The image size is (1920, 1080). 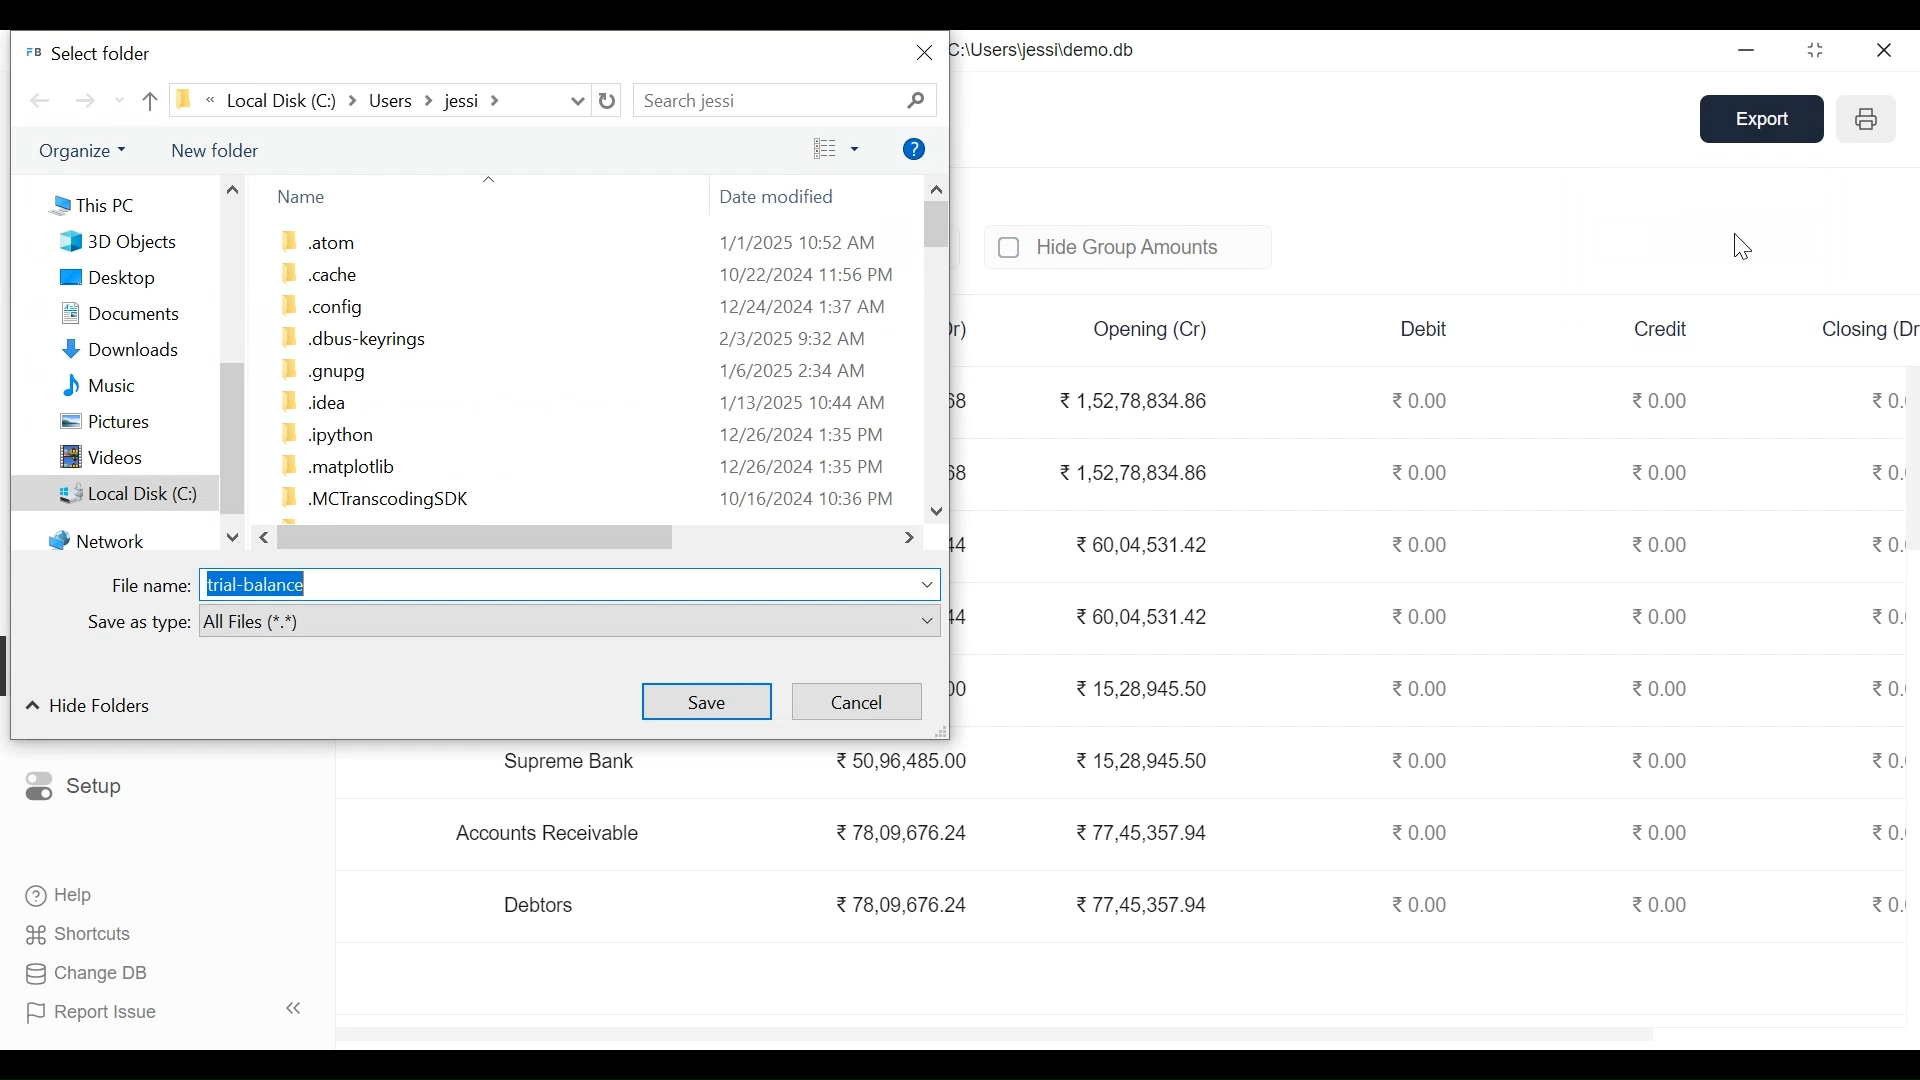 What do you see at coordinates (1425, 474) in the screenshot?
I see `0.00` at bounding box center [1425, 474].